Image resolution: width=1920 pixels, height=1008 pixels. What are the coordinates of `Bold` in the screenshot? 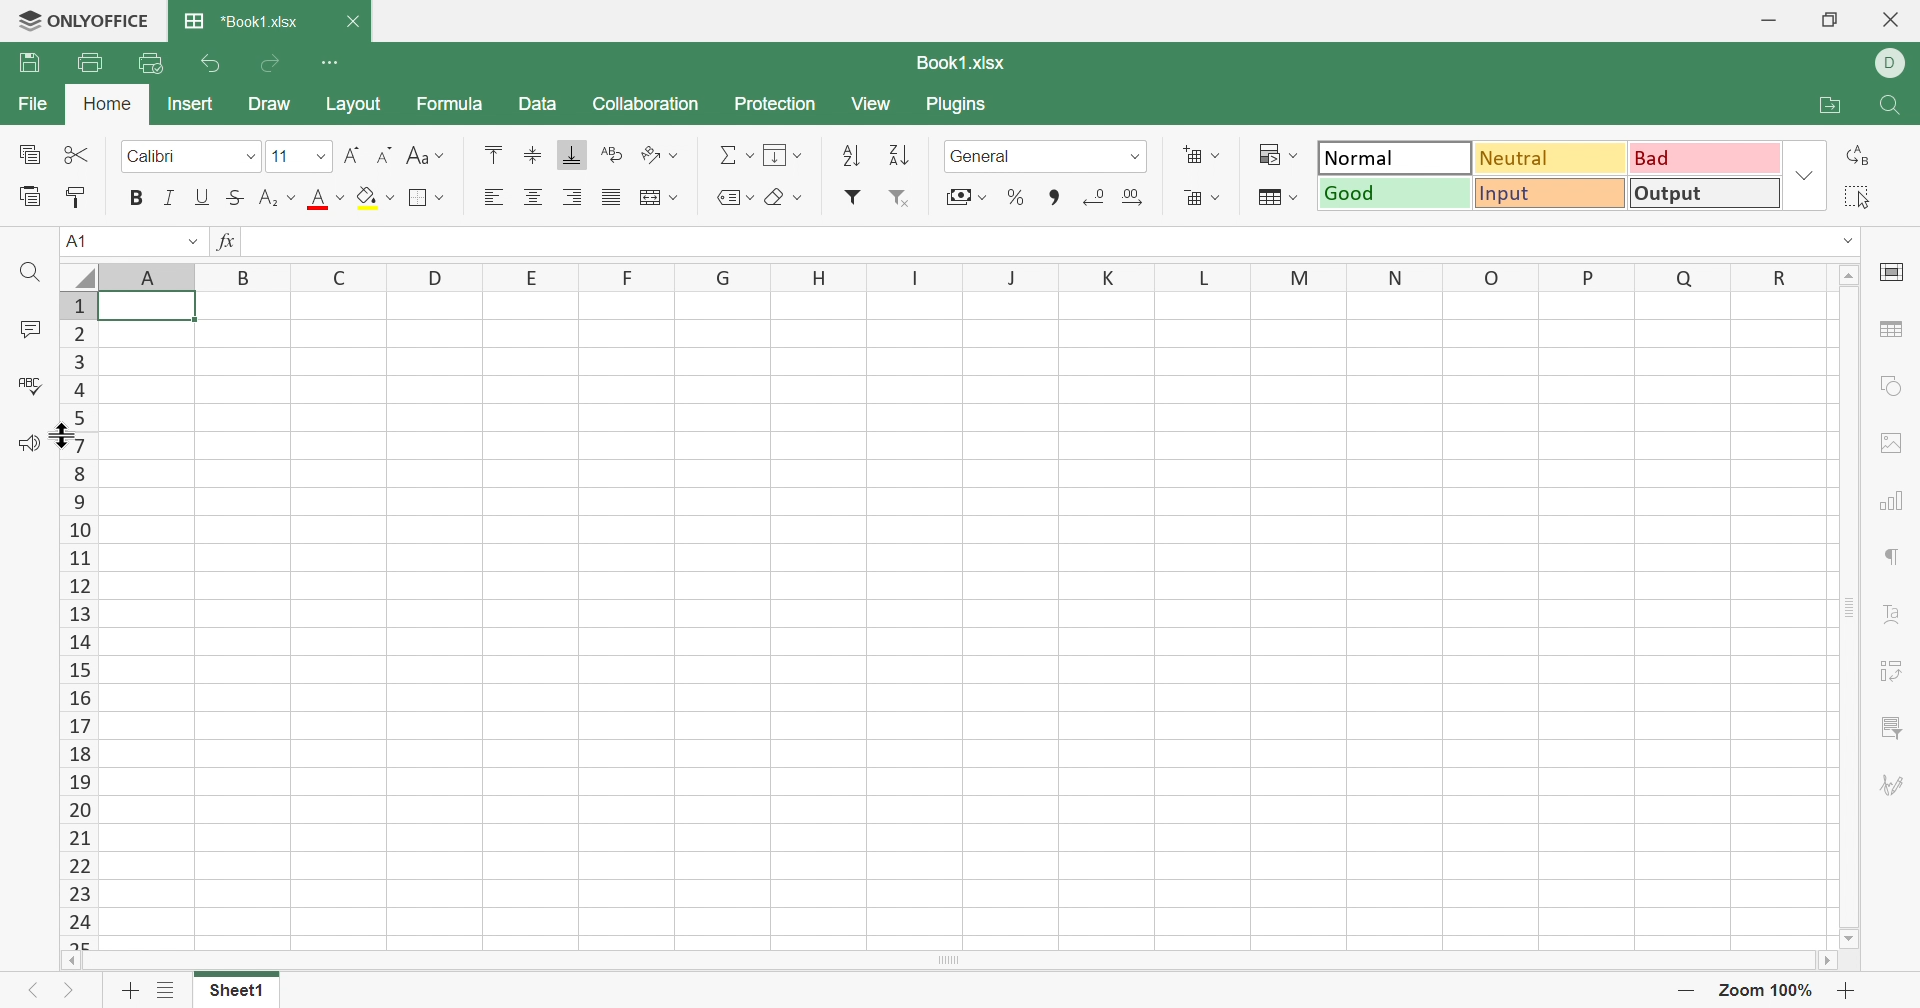 It's located at (135, 198).